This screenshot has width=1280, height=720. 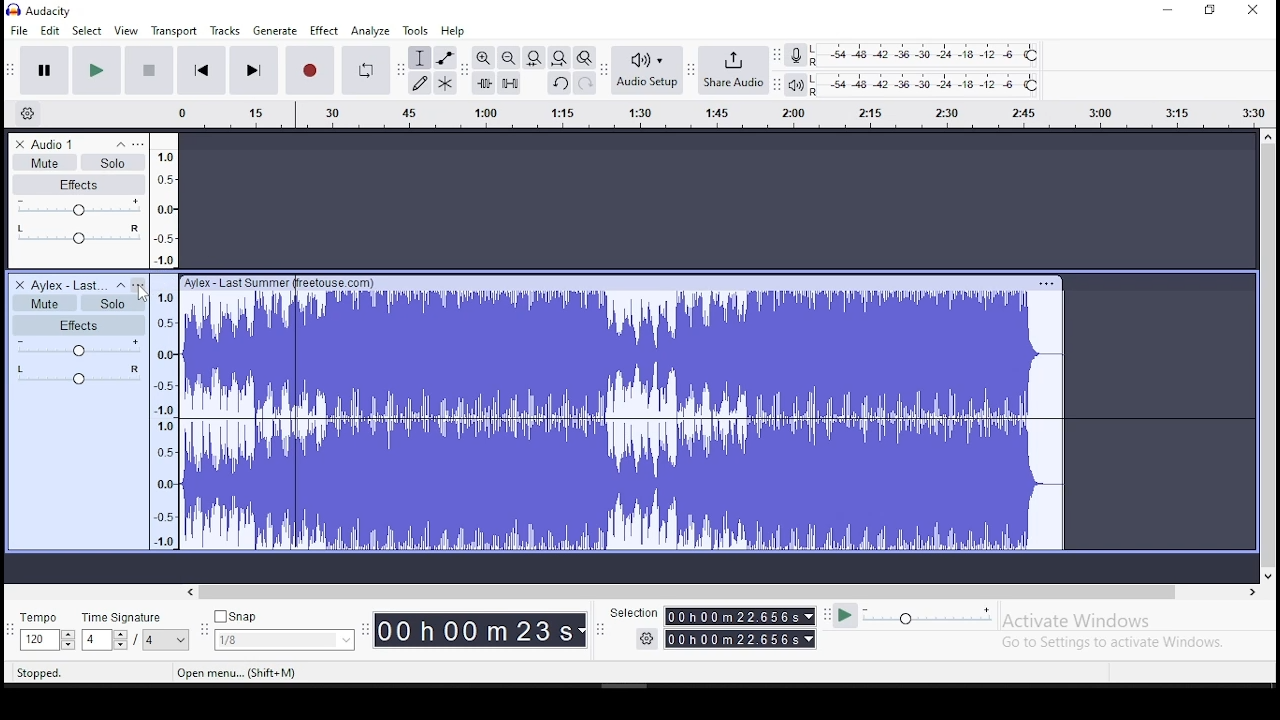 What do you see at coordinates (21, 285) in the screenshot?
I see `delete track` at bounding box center [21, 285].